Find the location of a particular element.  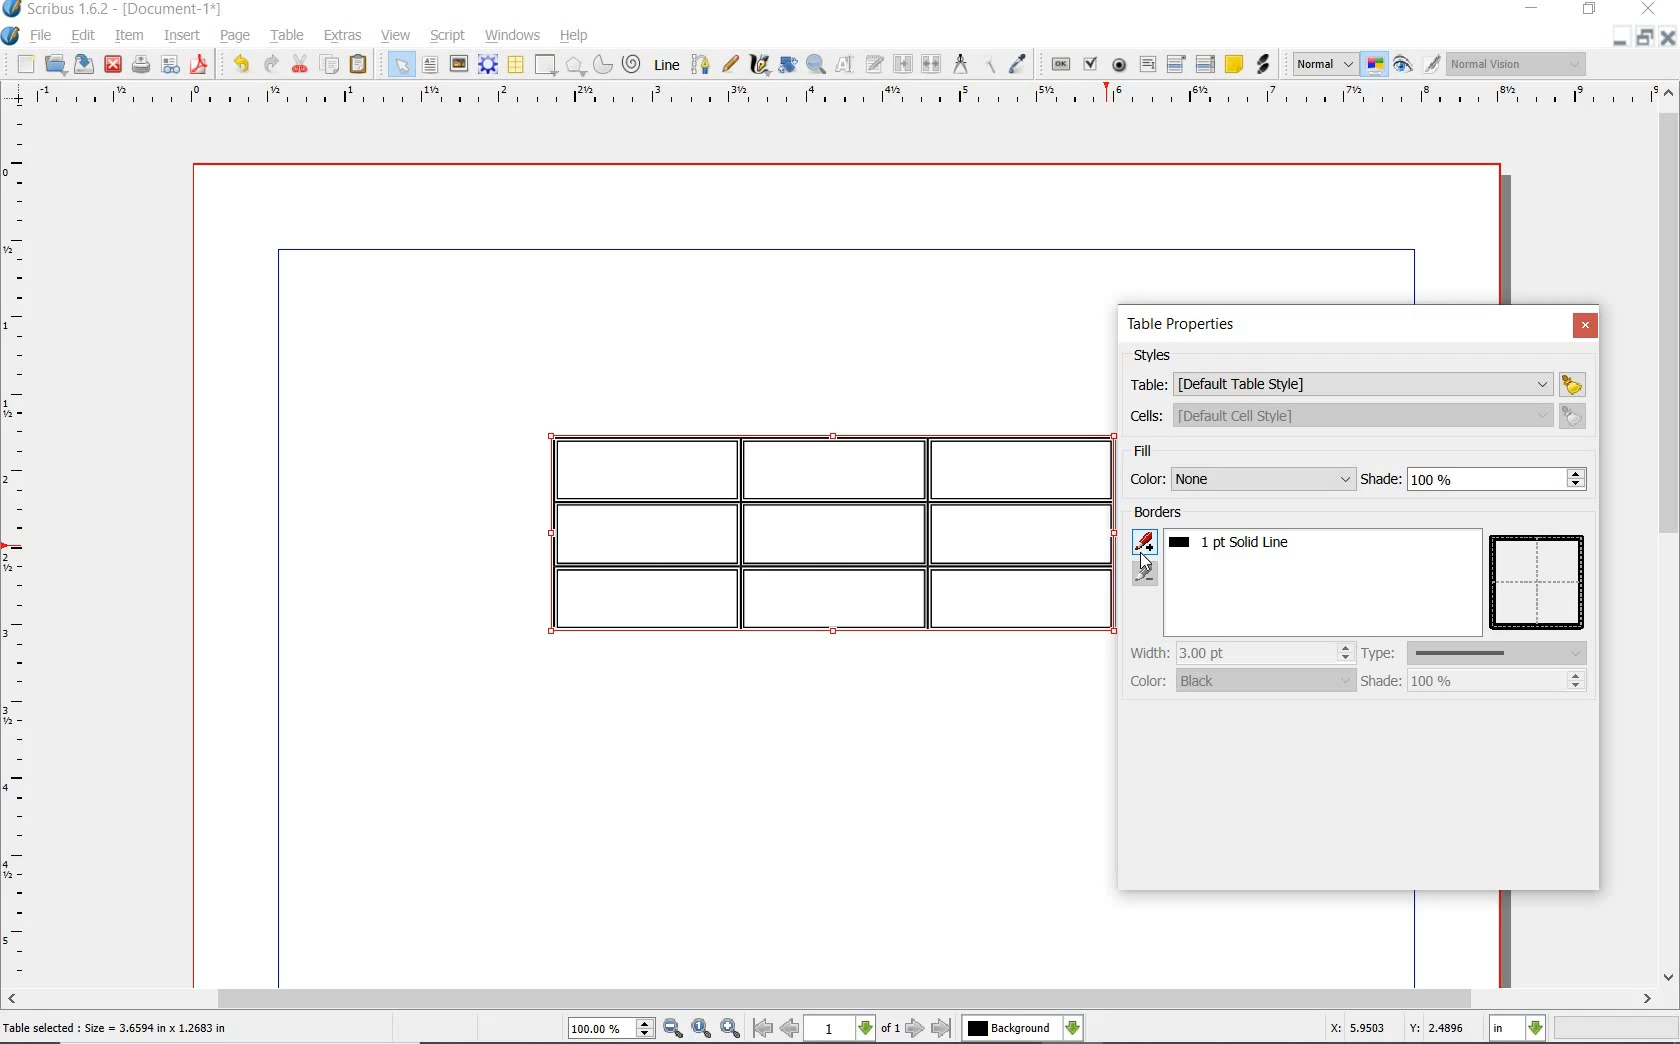

bezier curve is located at coordinates (701, 67).